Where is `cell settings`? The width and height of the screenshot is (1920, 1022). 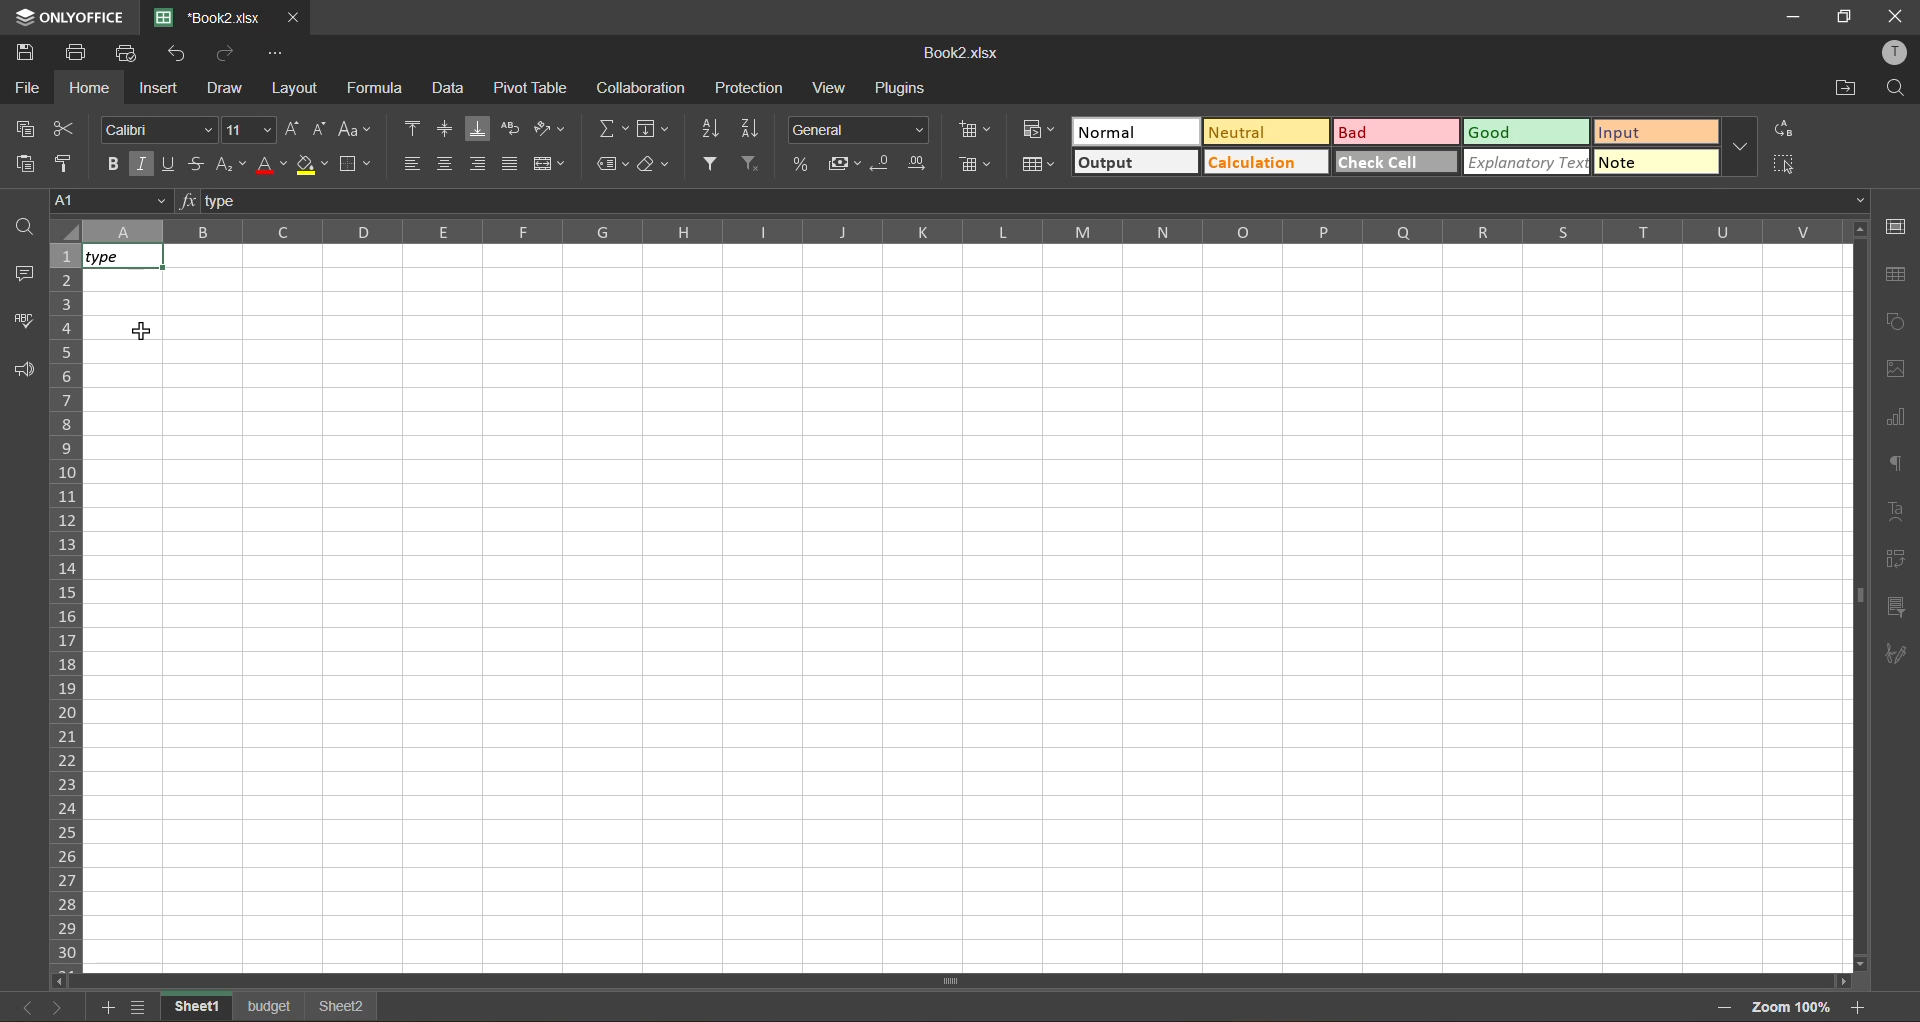 cell settings is located at coordinates (1900, 228).